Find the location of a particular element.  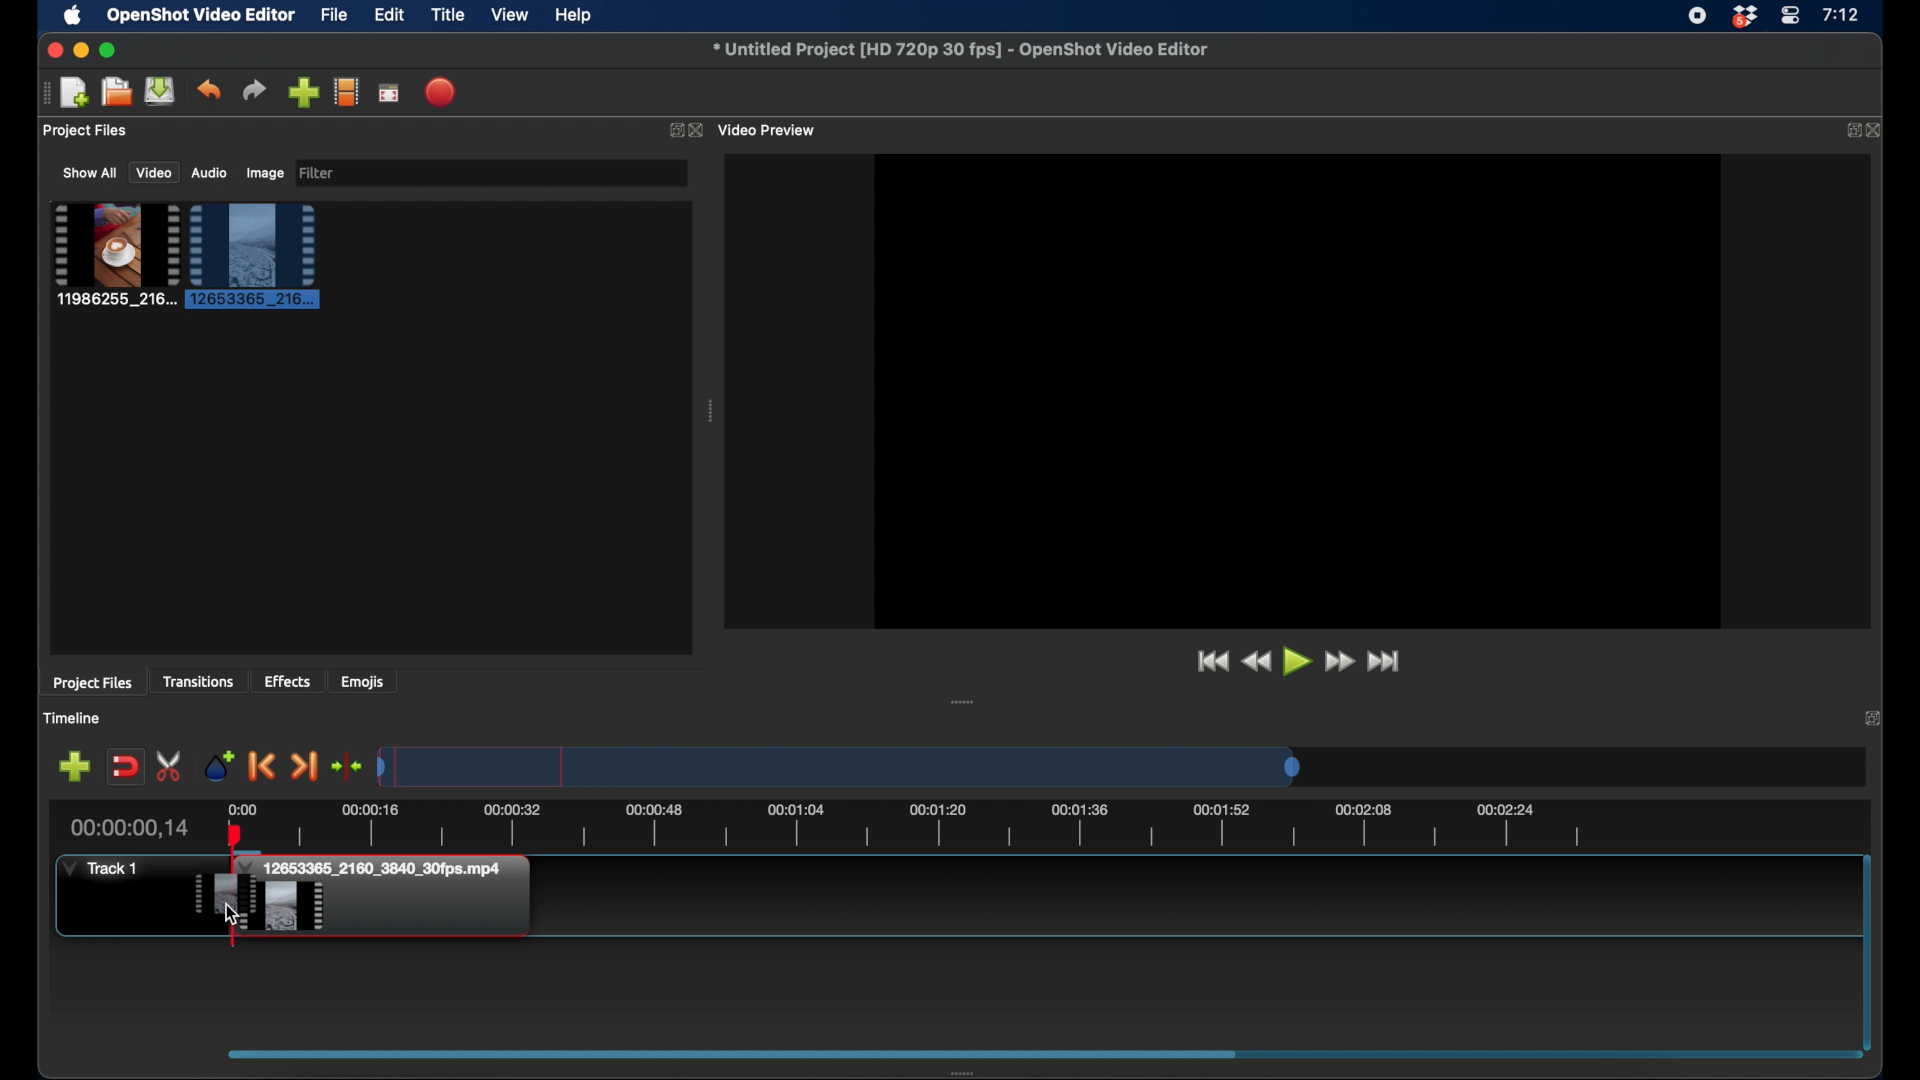

open project is located at coordinates (114, 92).